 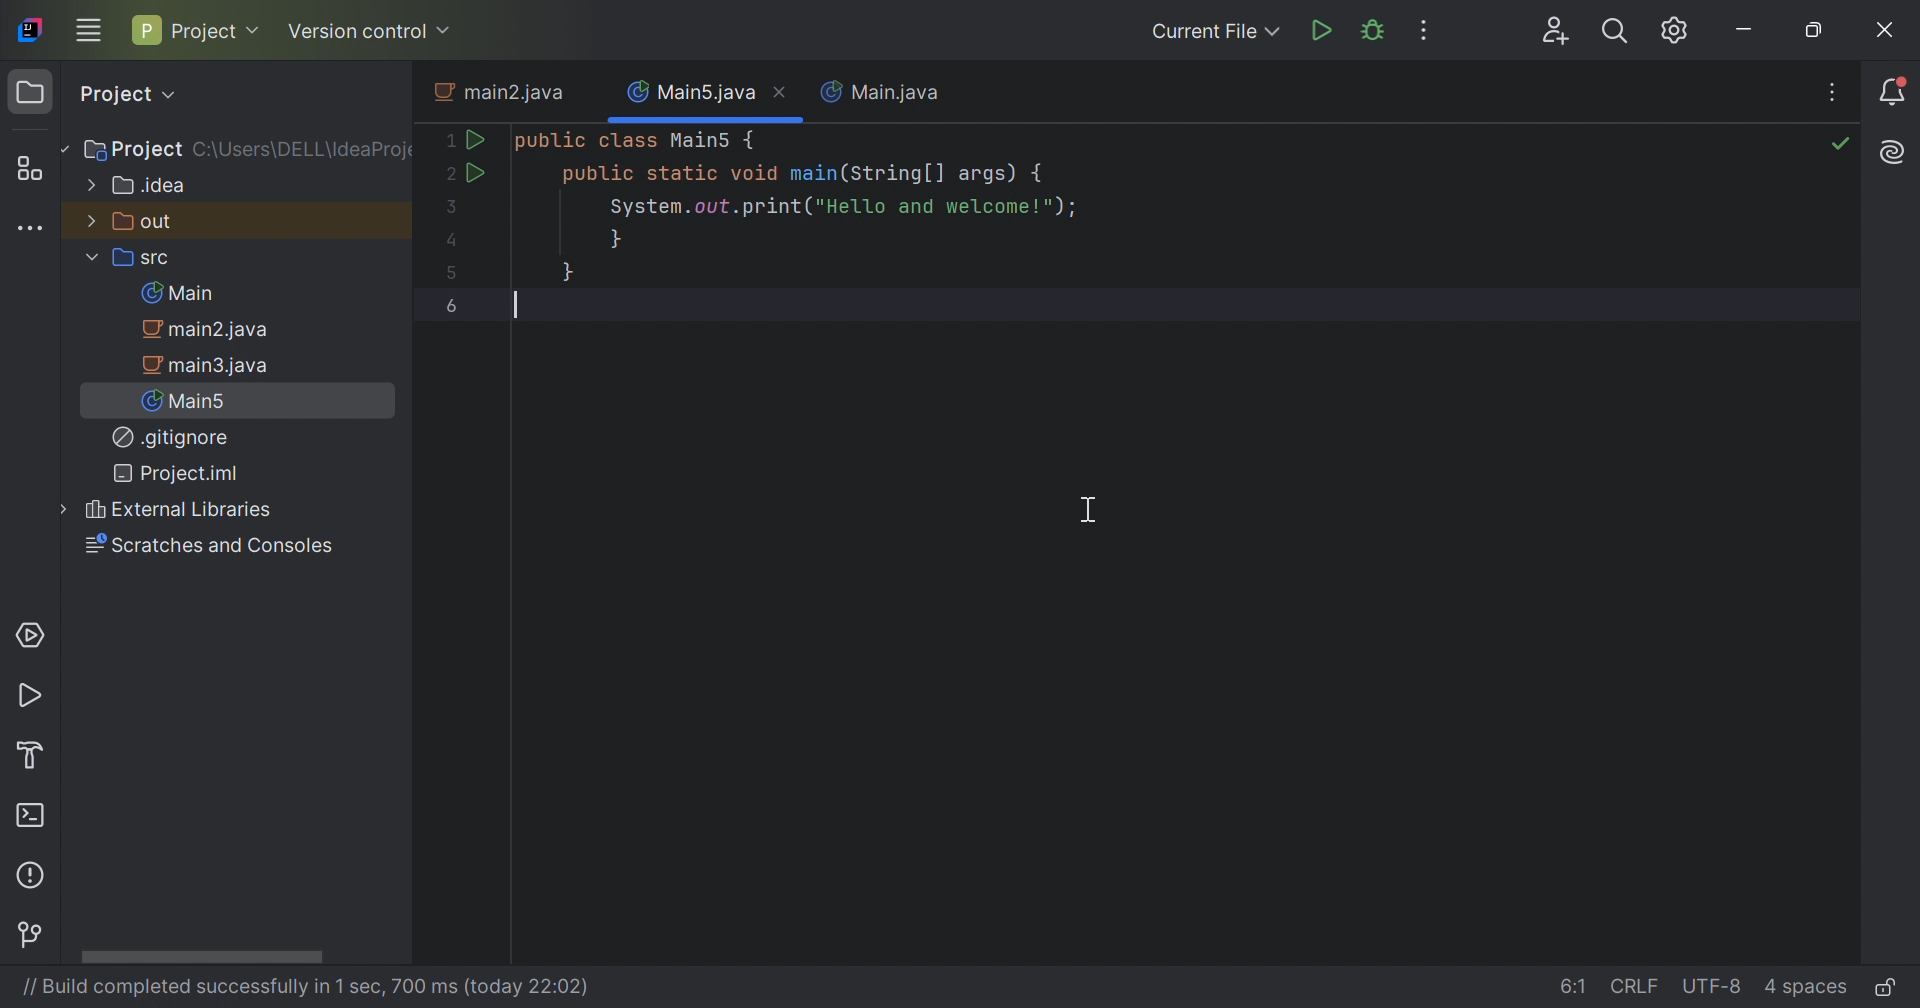 I want to click on .gitignore, so click(x=172, y=438).